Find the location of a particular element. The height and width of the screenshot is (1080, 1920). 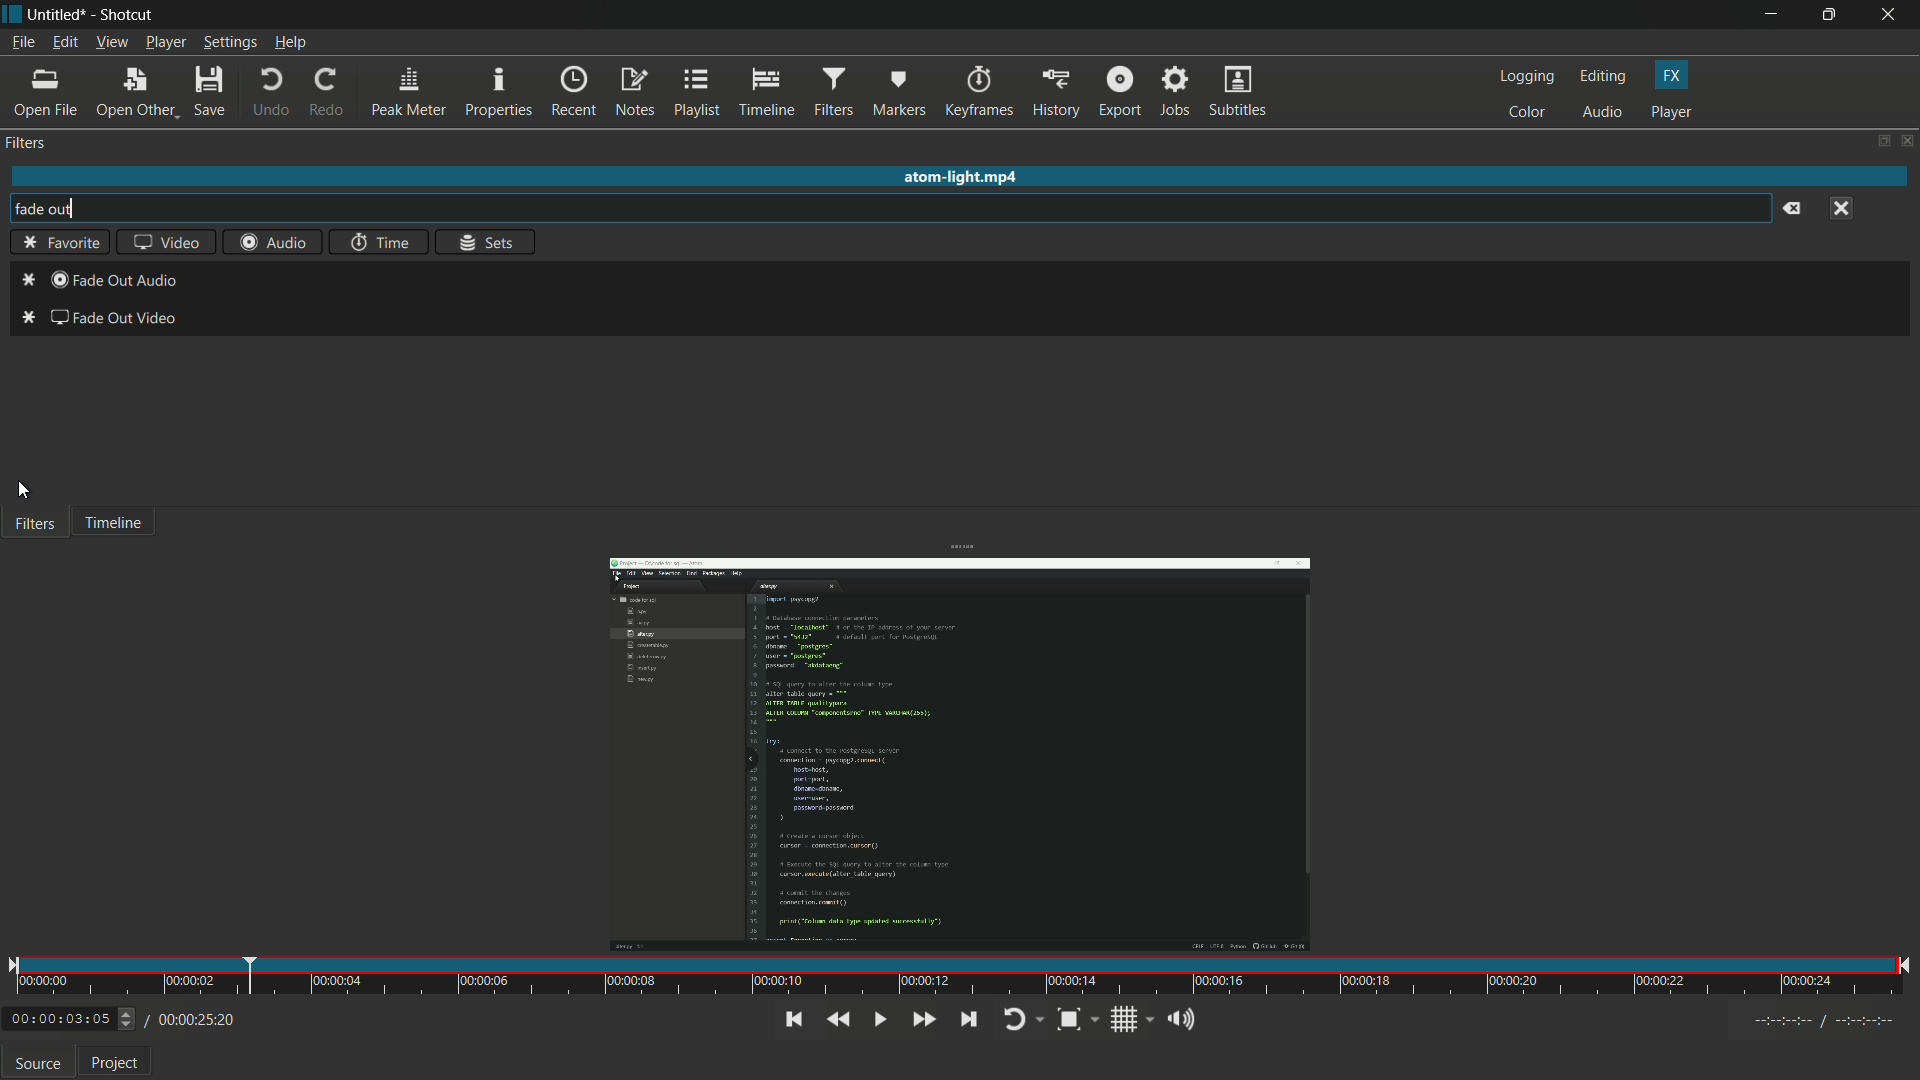

markers is located at coordinates (900, 92).